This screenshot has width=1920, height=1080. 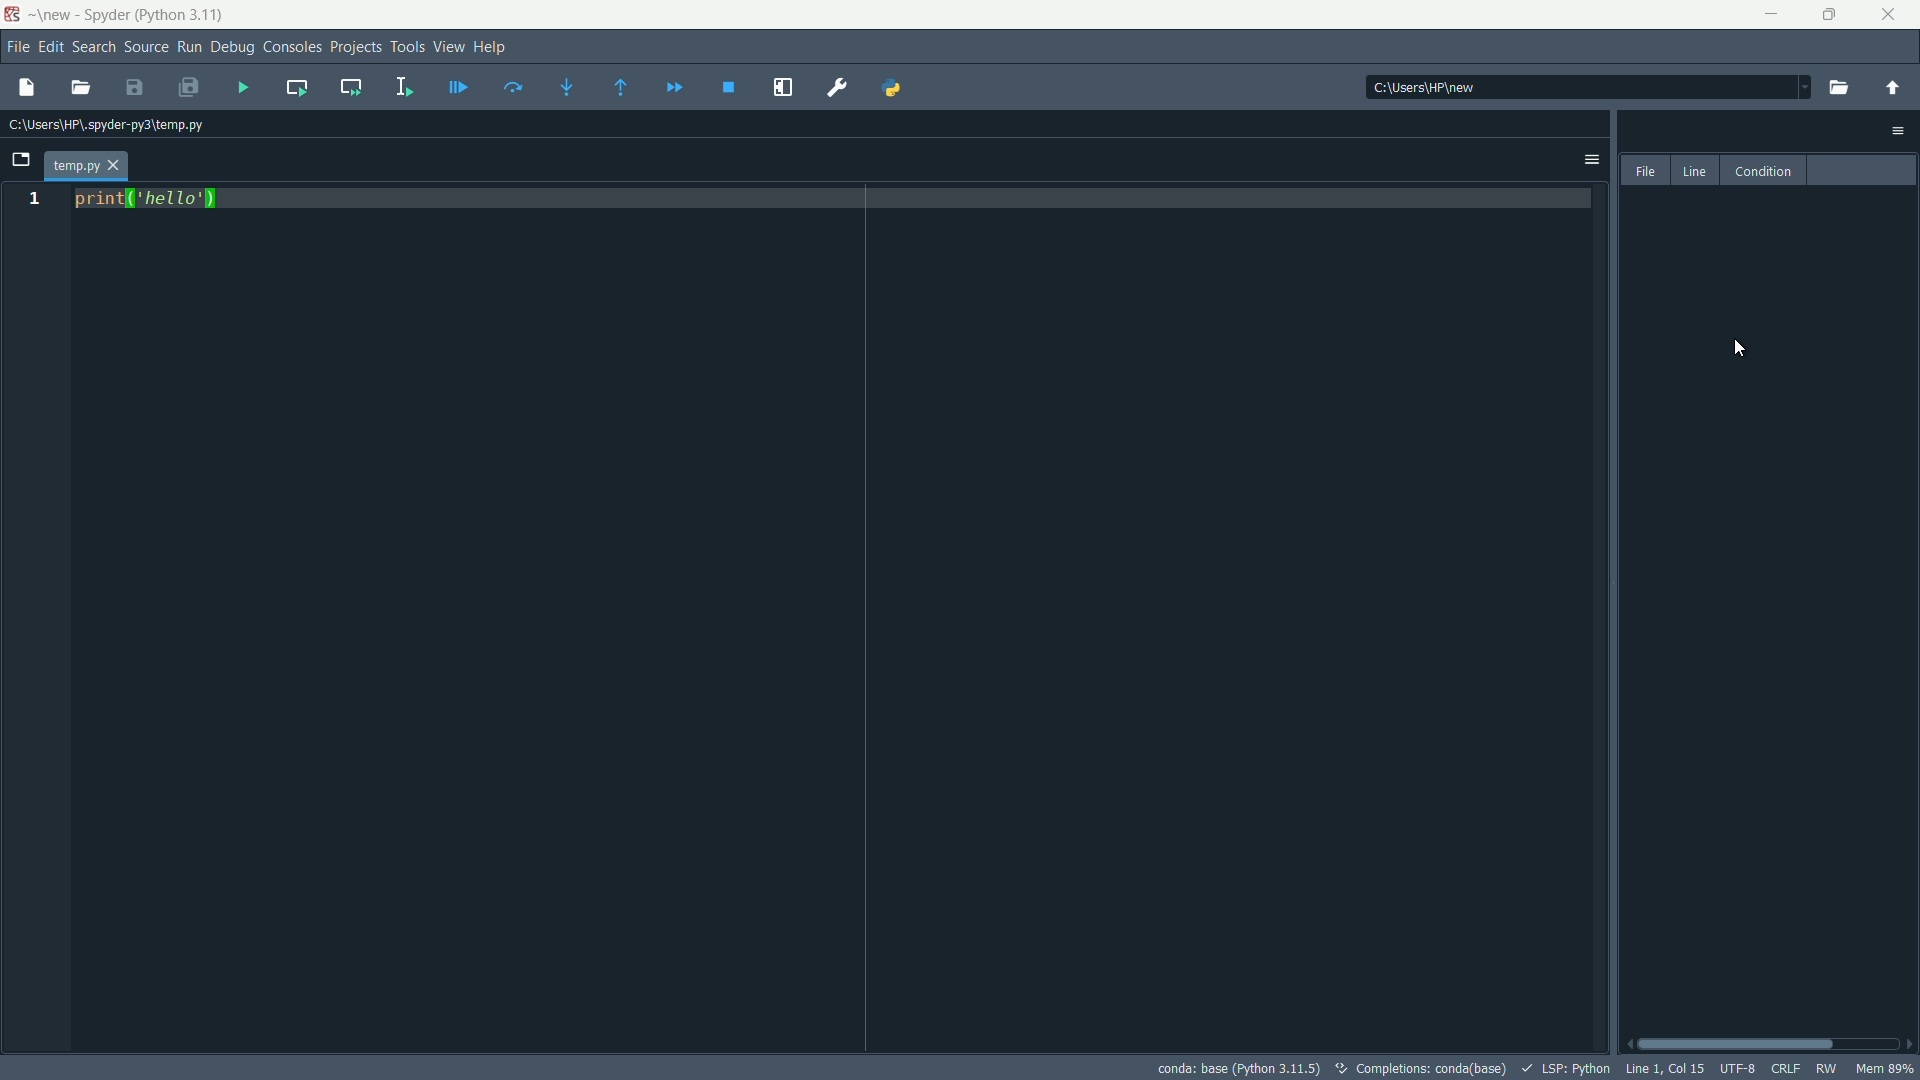 I want to click on browse tabs, so click(x=20, y=162).